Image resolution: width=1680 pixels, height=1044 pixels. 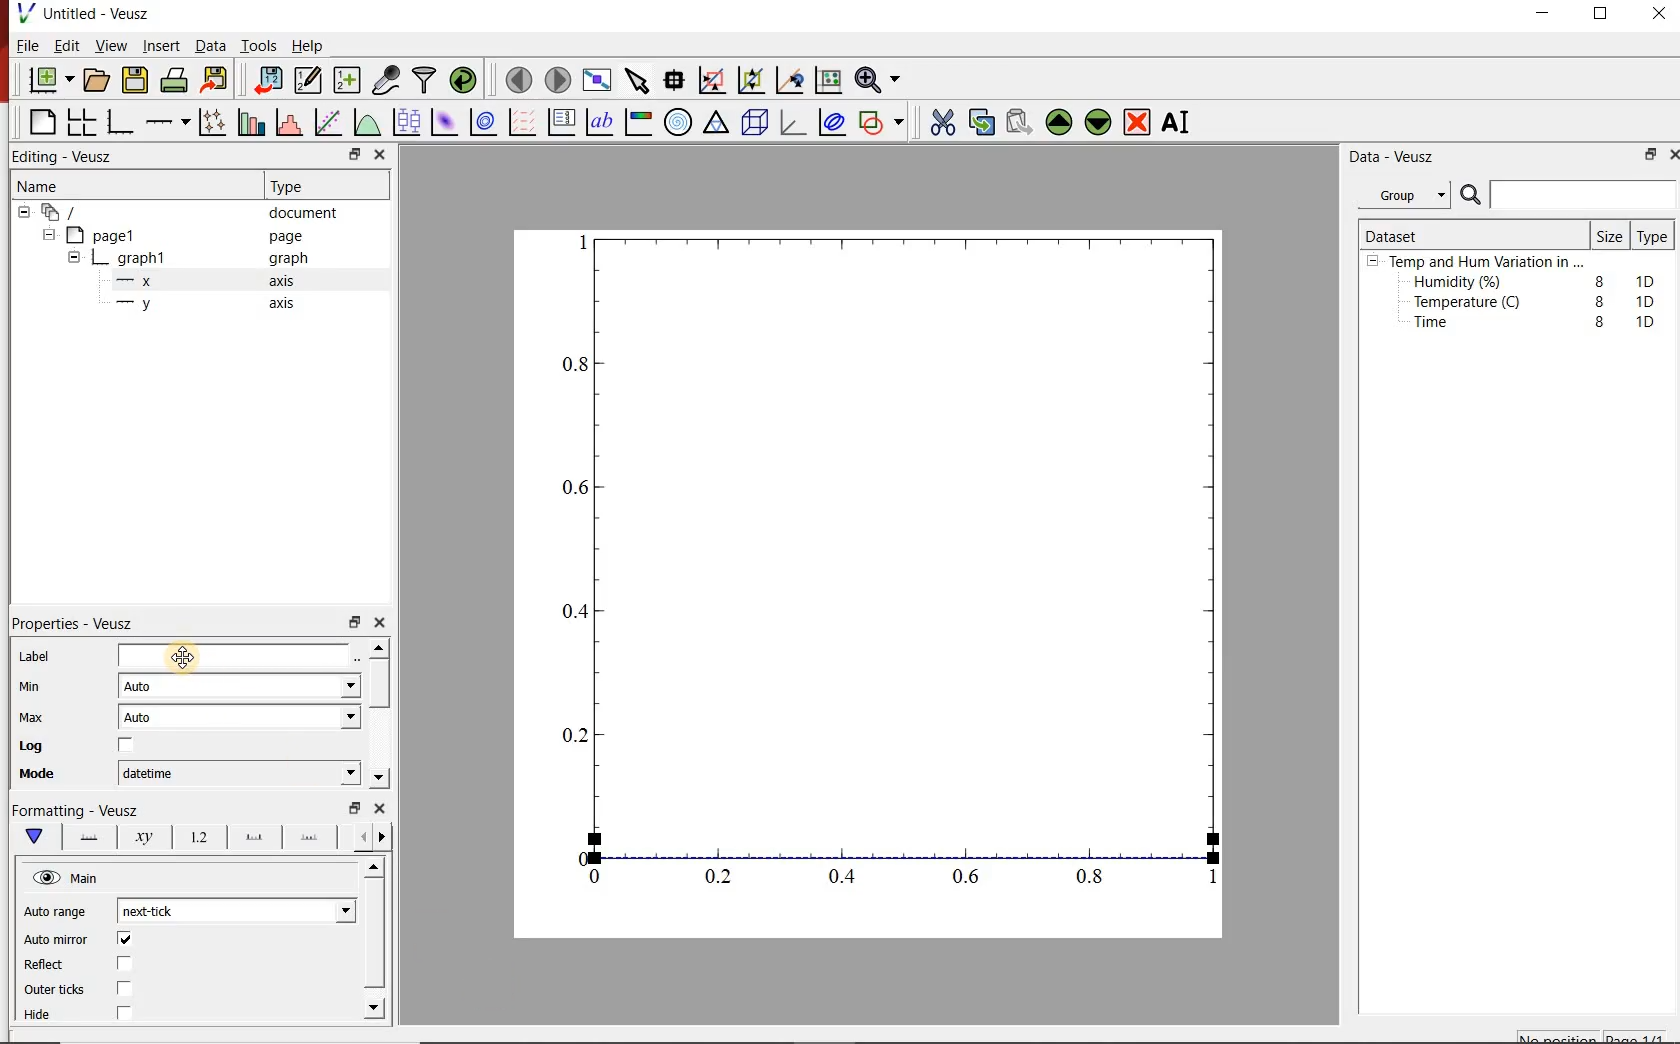 What do you see at coordinates (74, 256) in the screenshot?
I see `hide sub menu` at bounding box center [74, 256].